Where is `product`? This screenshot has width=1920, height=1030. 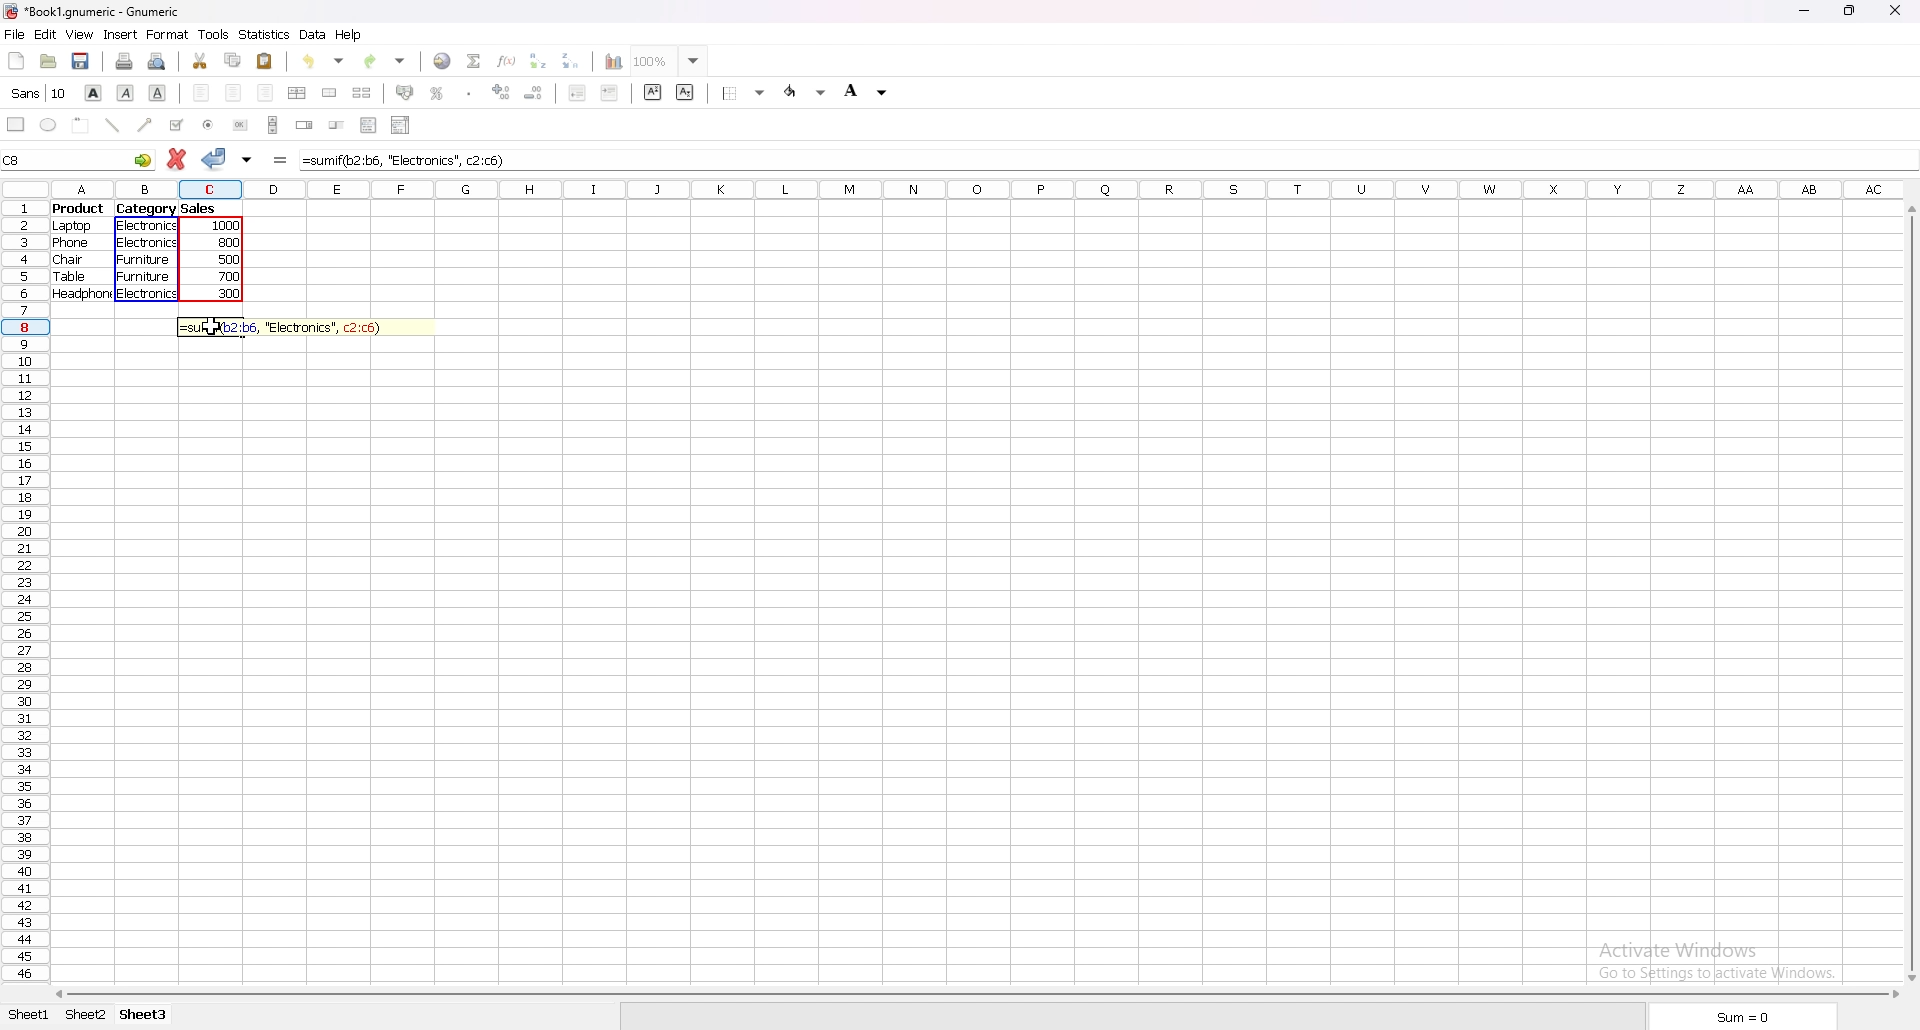
product is located at coordinates (79, 210).